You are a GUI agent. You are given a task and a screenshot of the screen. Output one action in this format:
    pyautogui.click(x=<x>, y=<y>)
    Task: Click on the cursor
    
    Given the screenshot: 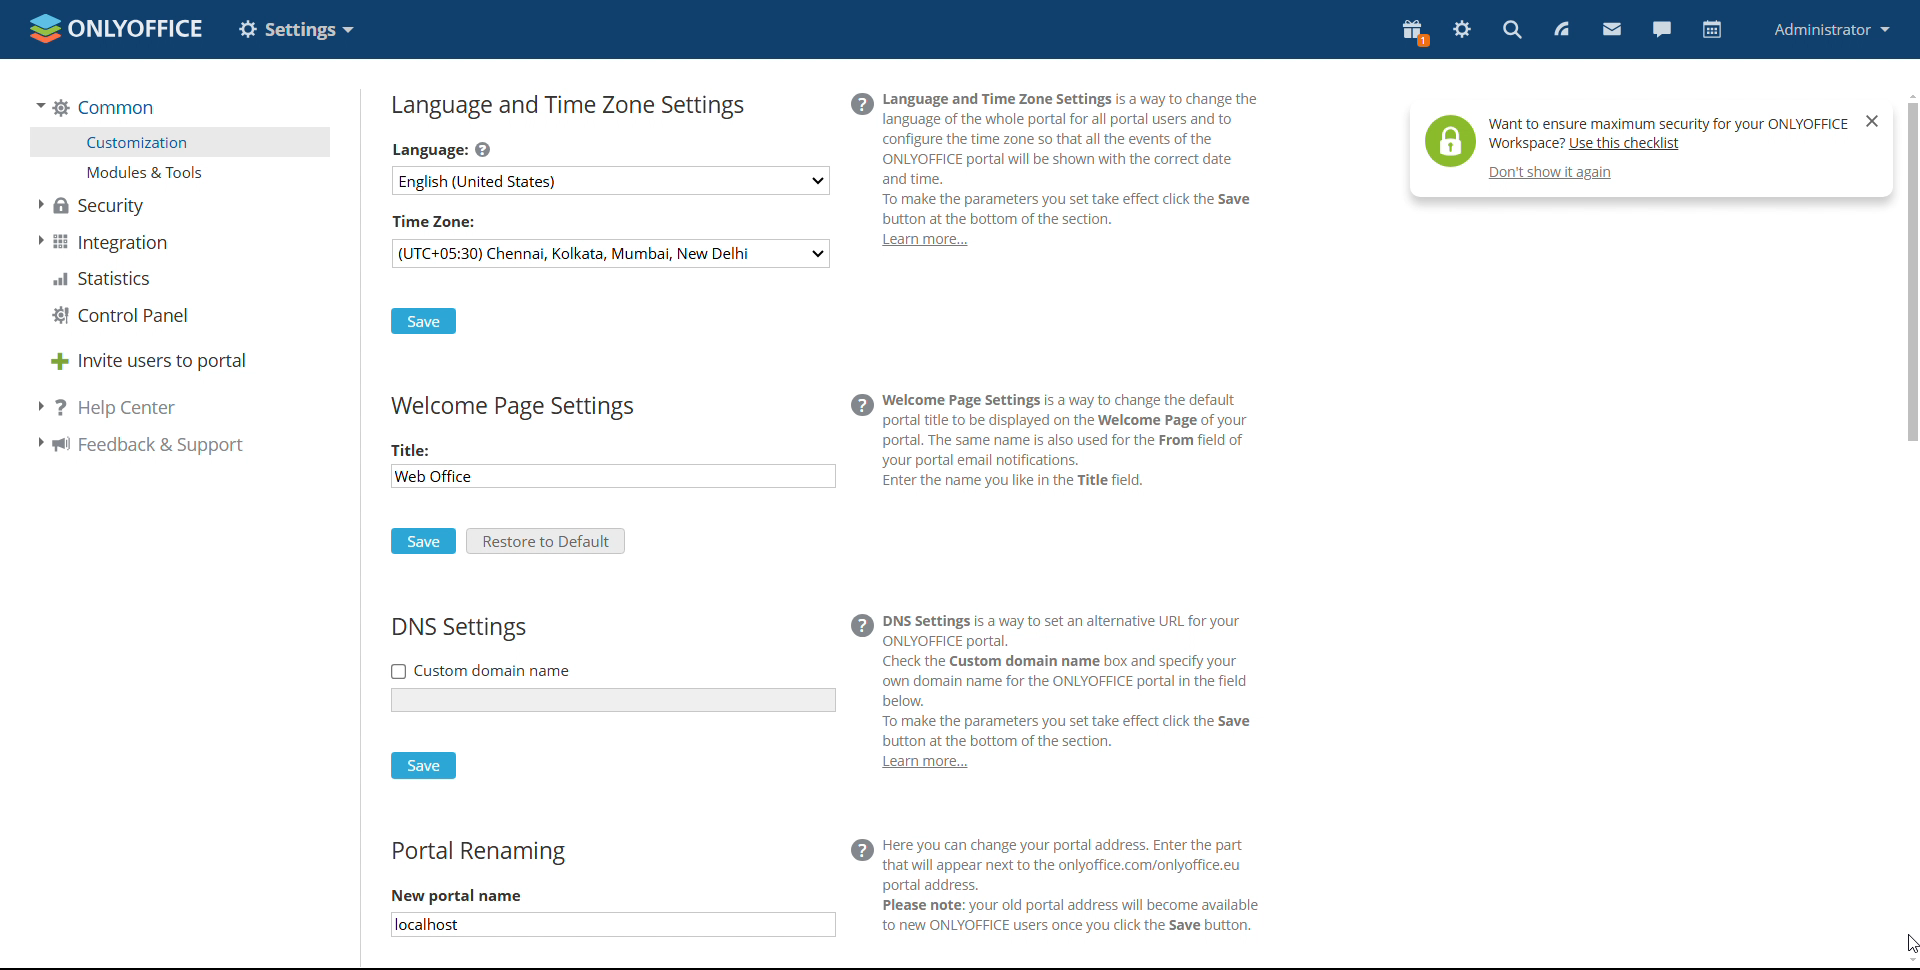 What is the action you would take?
    pyautogui.click(x=1878, y=944)
    